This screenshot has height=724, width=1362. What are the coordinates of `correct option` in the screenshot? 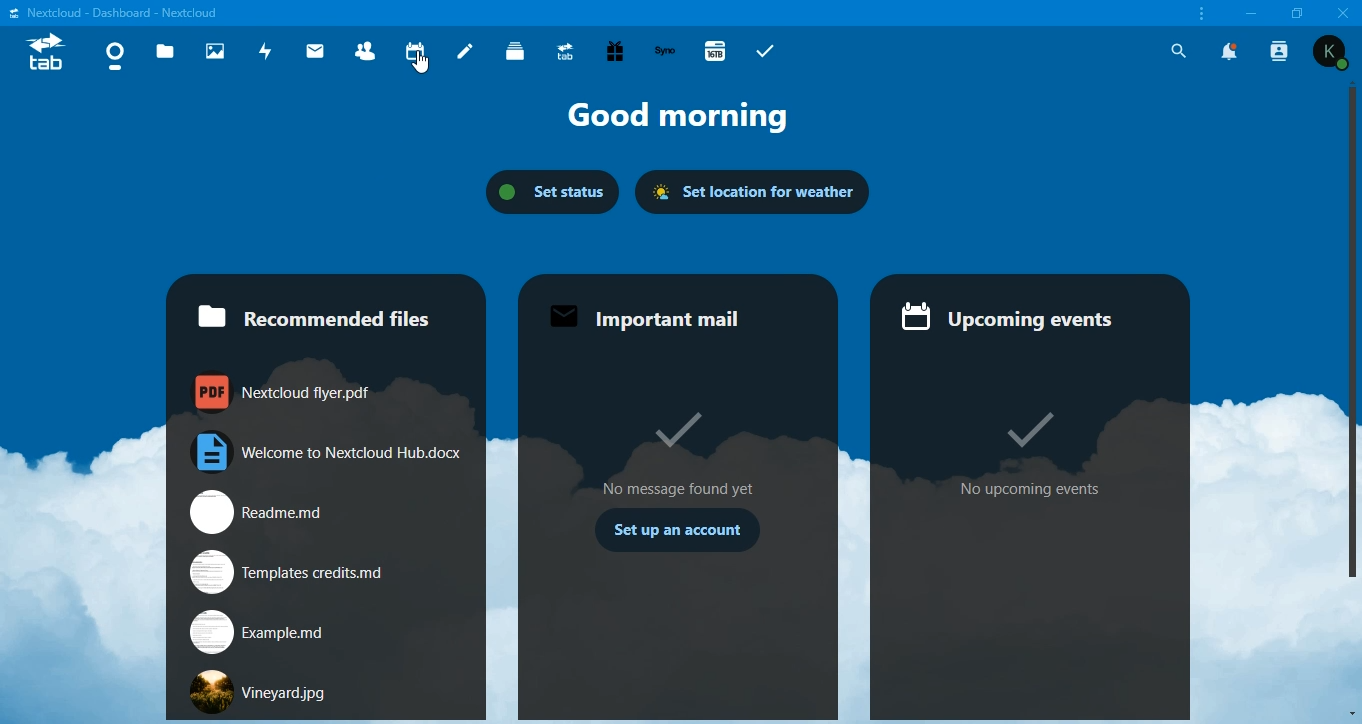 It's located at (672, 431).